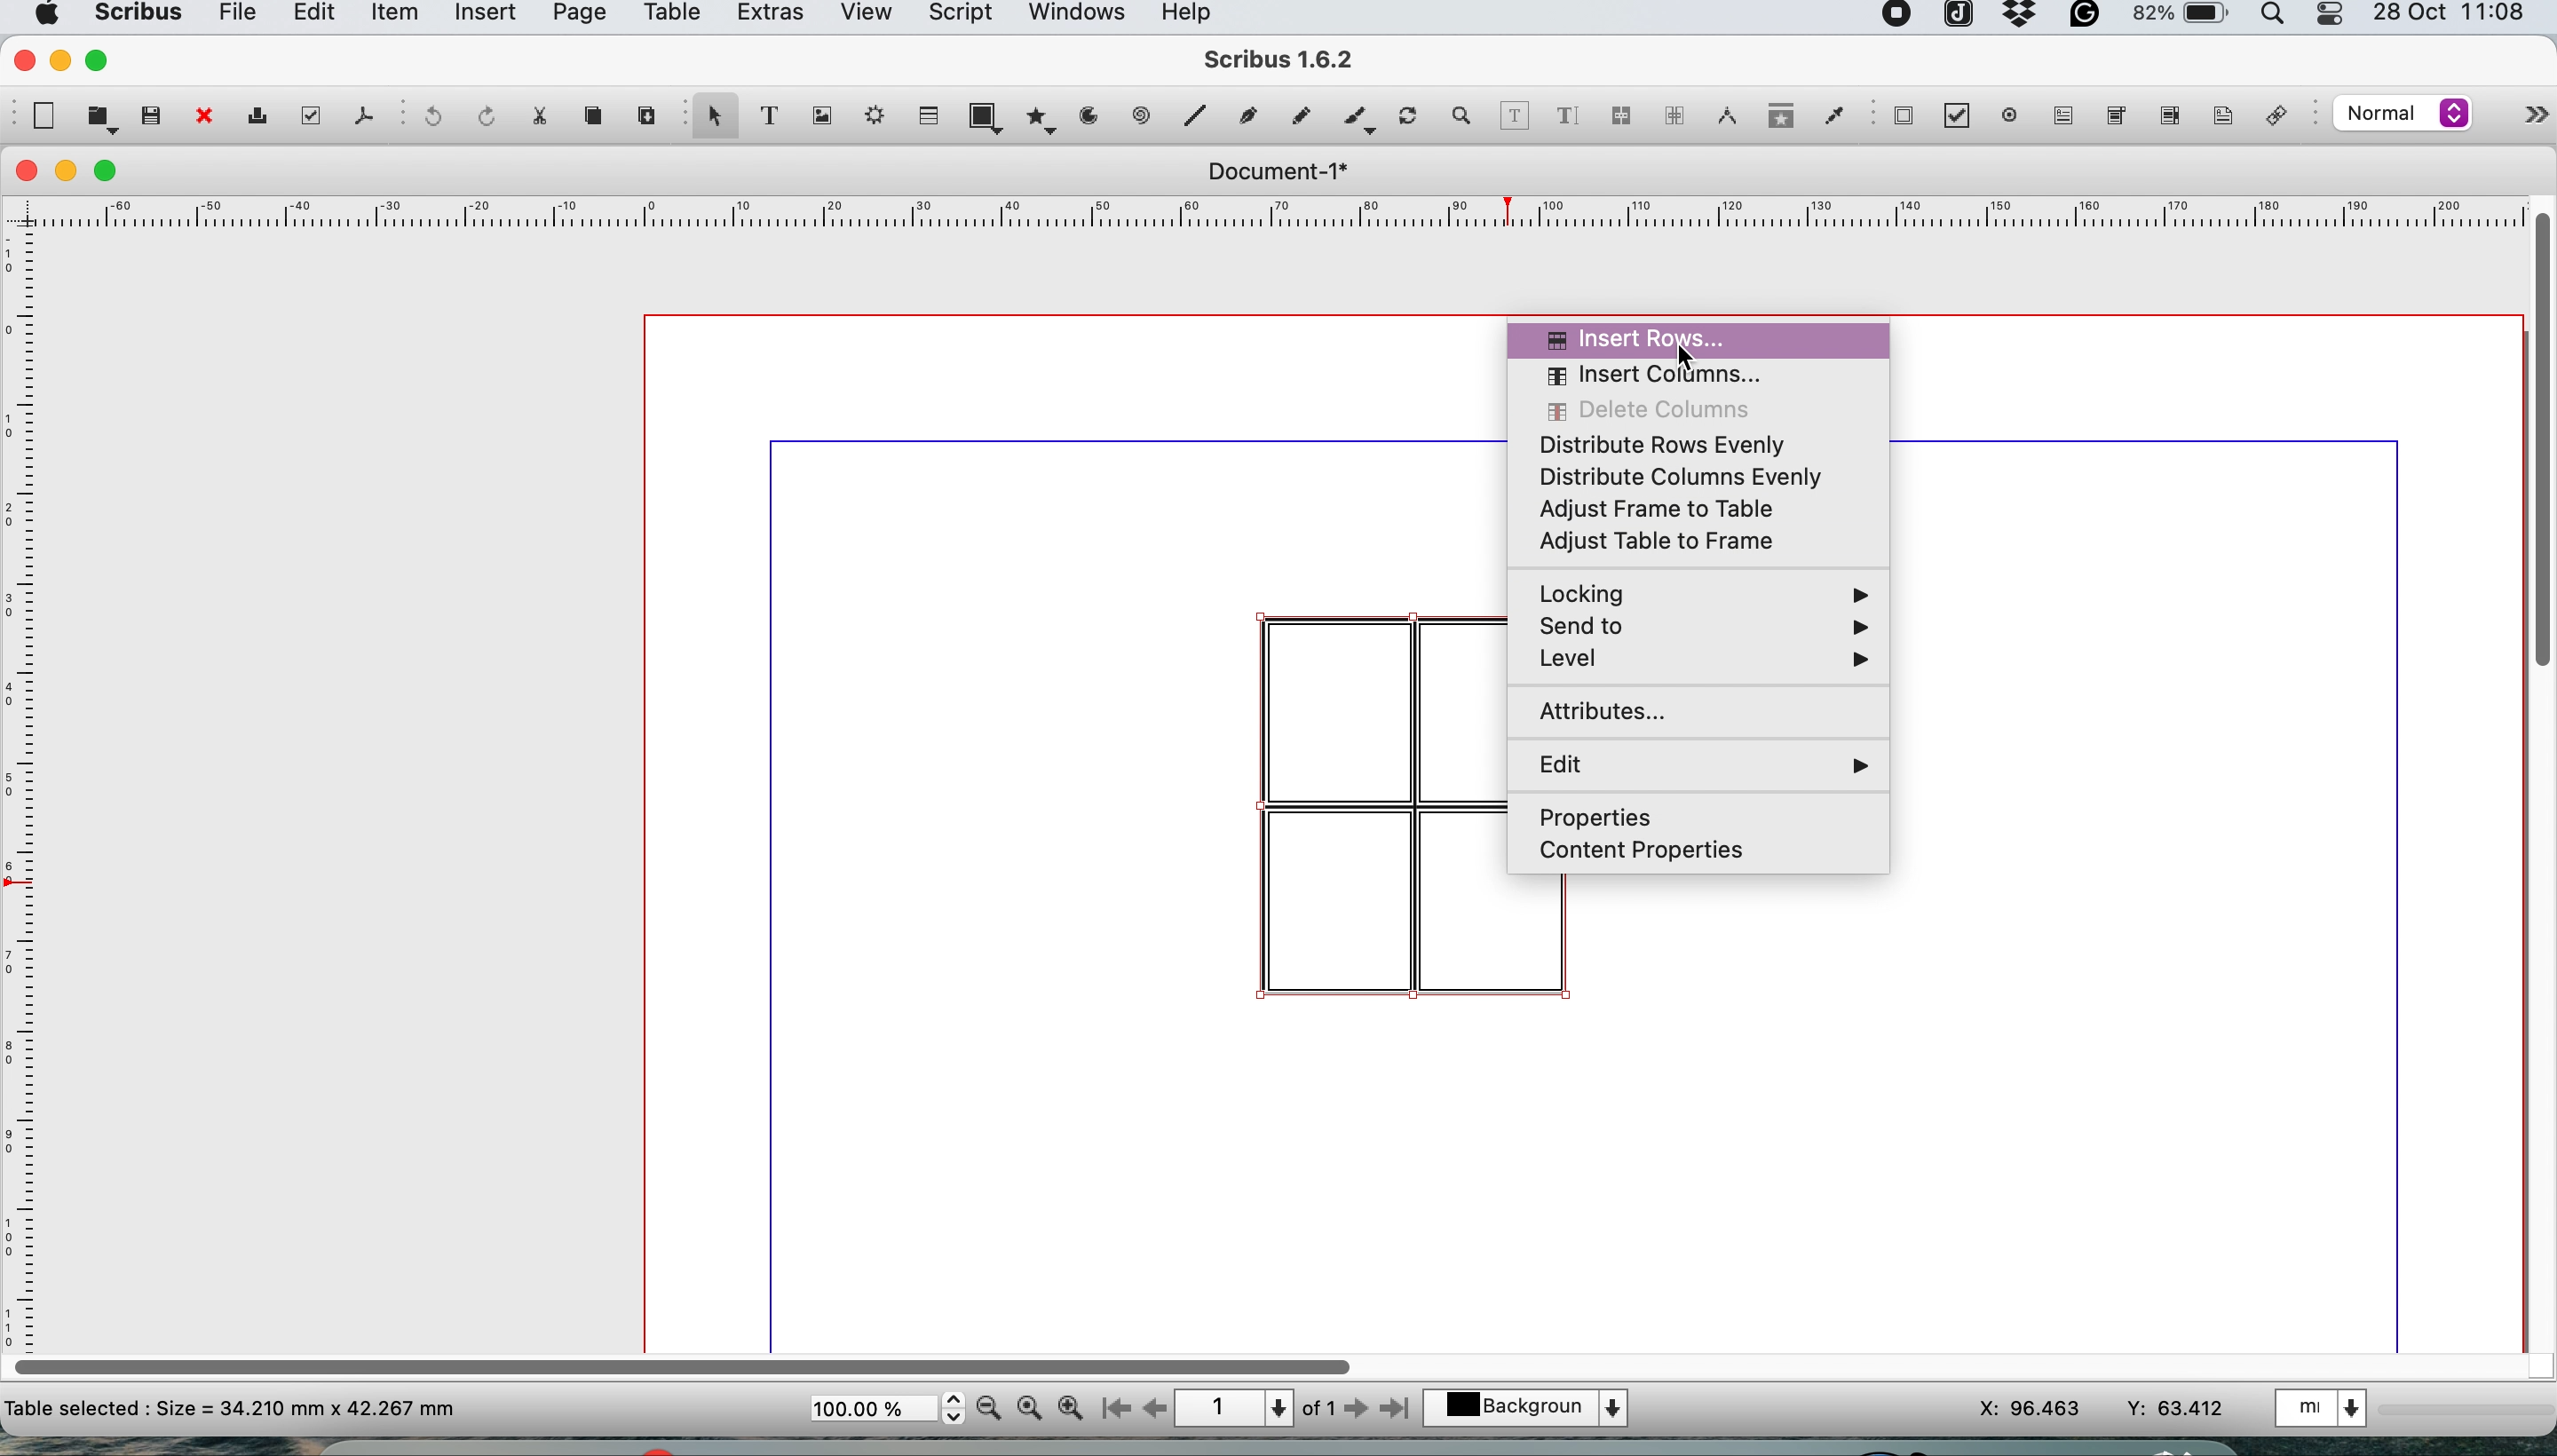 The width and height of the screenshot is (2557, 1456). What do you see at coordinates (1692, 357) in the screenshot?
I see `cursor` at bounding box center [1692, 357].